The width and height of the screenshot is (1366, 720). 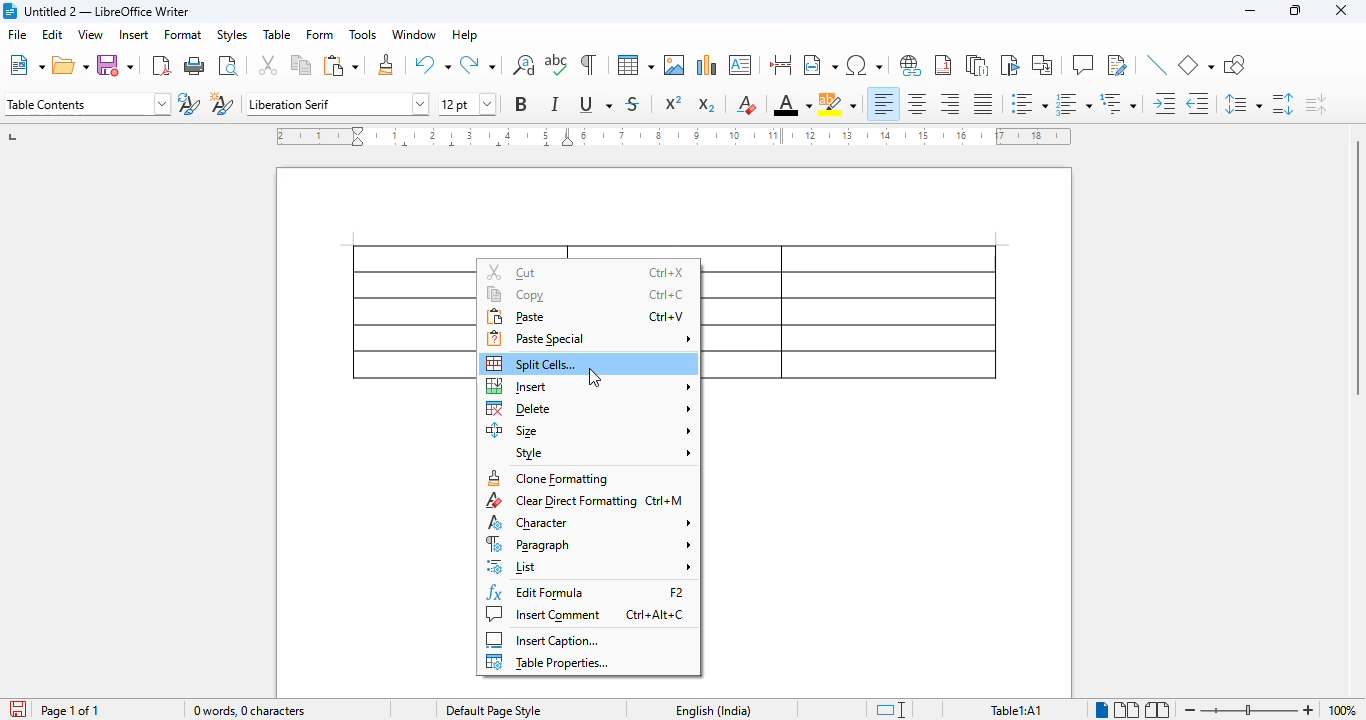 What do you see at coordinates (1197, 103) in the screenshot?
I see `decrease indent` at bounding box center [1197, 103].